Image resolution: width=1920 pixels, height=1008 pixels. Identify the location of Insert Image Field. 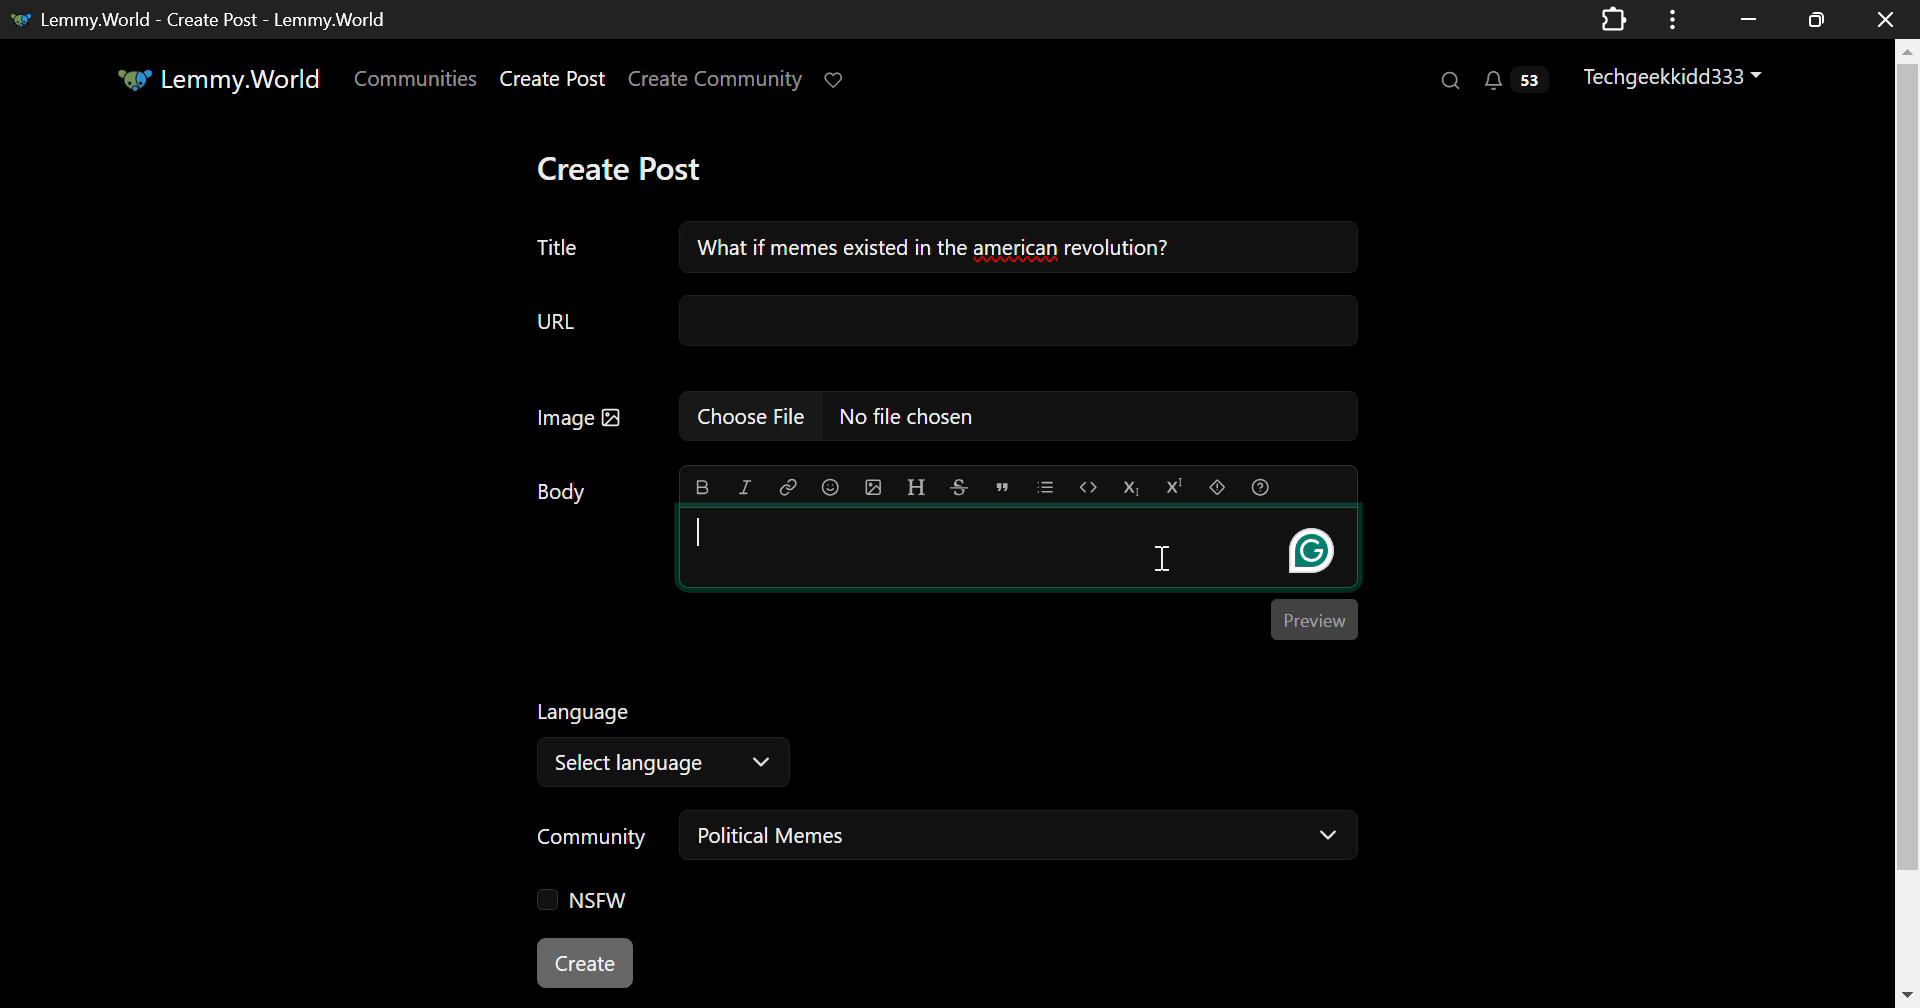
(936, 416).